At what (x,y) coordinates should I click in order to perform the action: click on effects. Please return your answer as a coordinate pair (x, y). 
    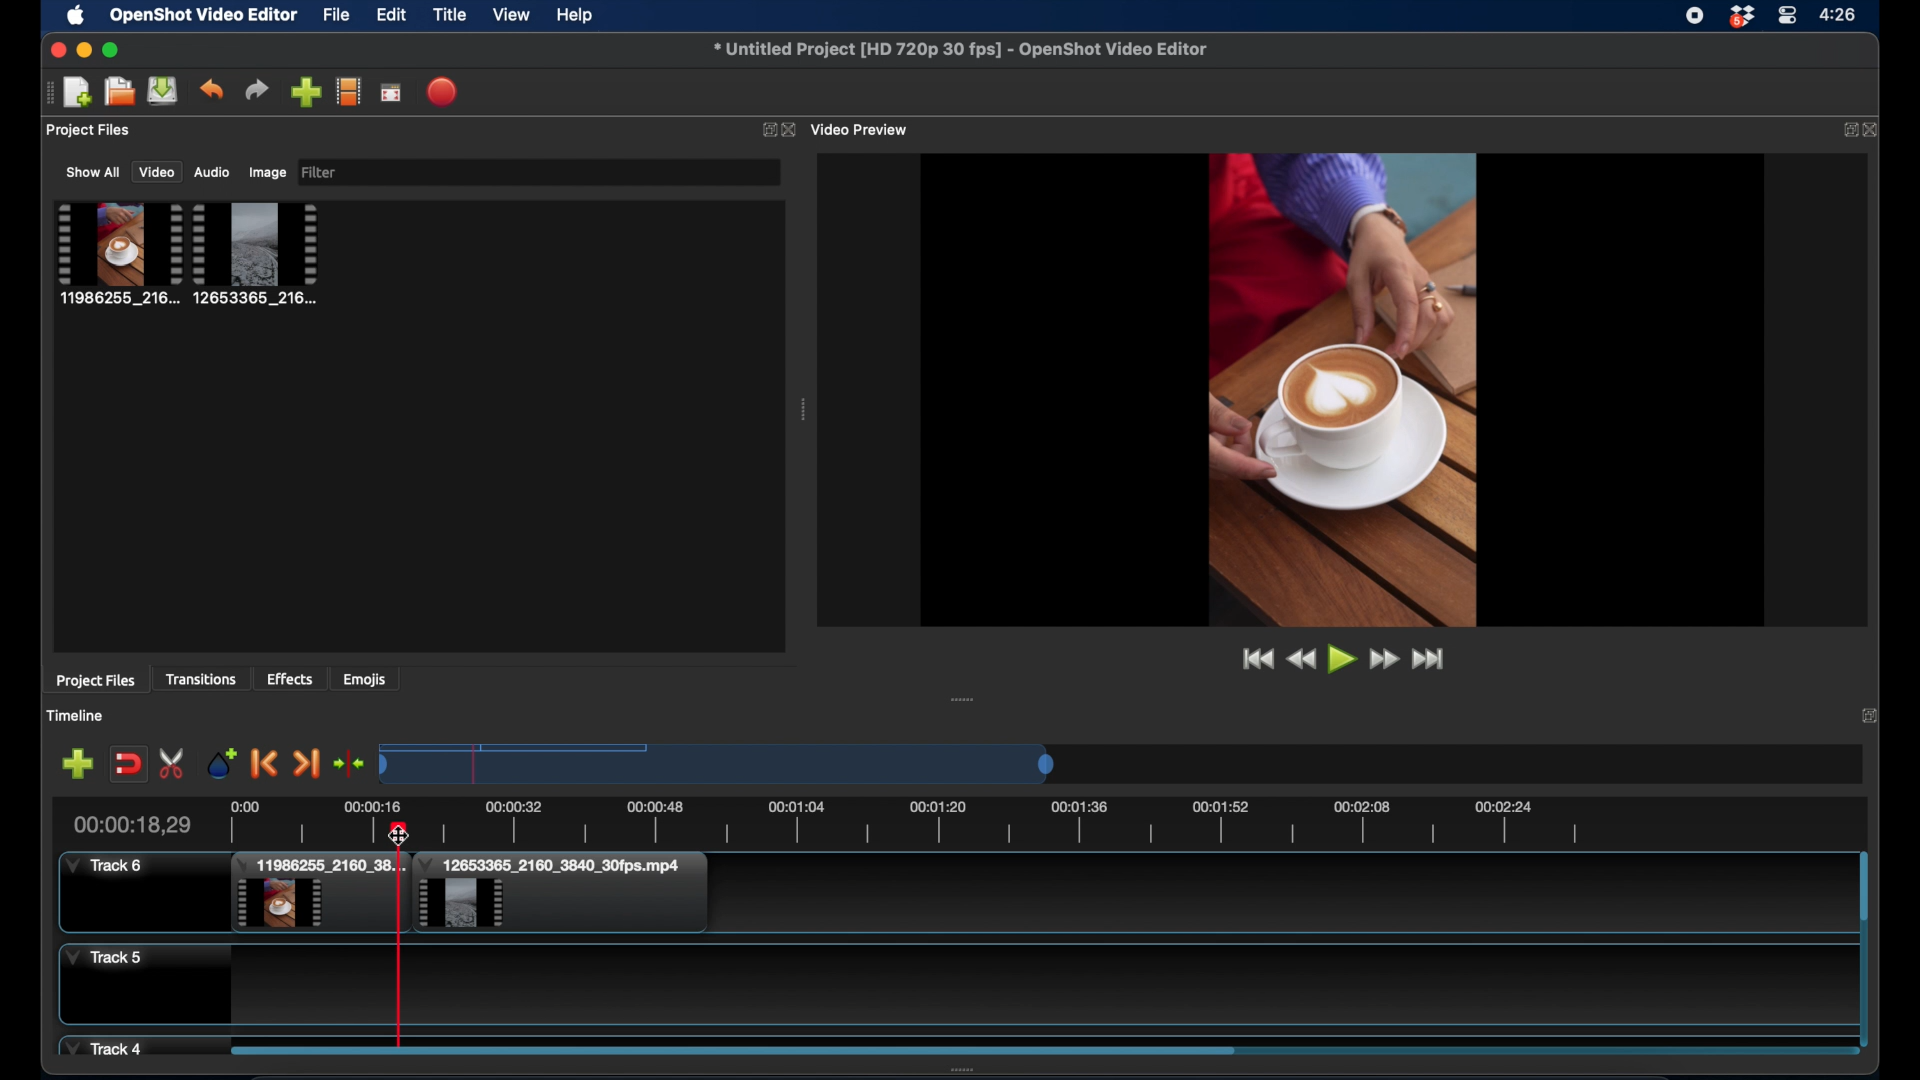
    Looking at the image, I should click on (291, 679).